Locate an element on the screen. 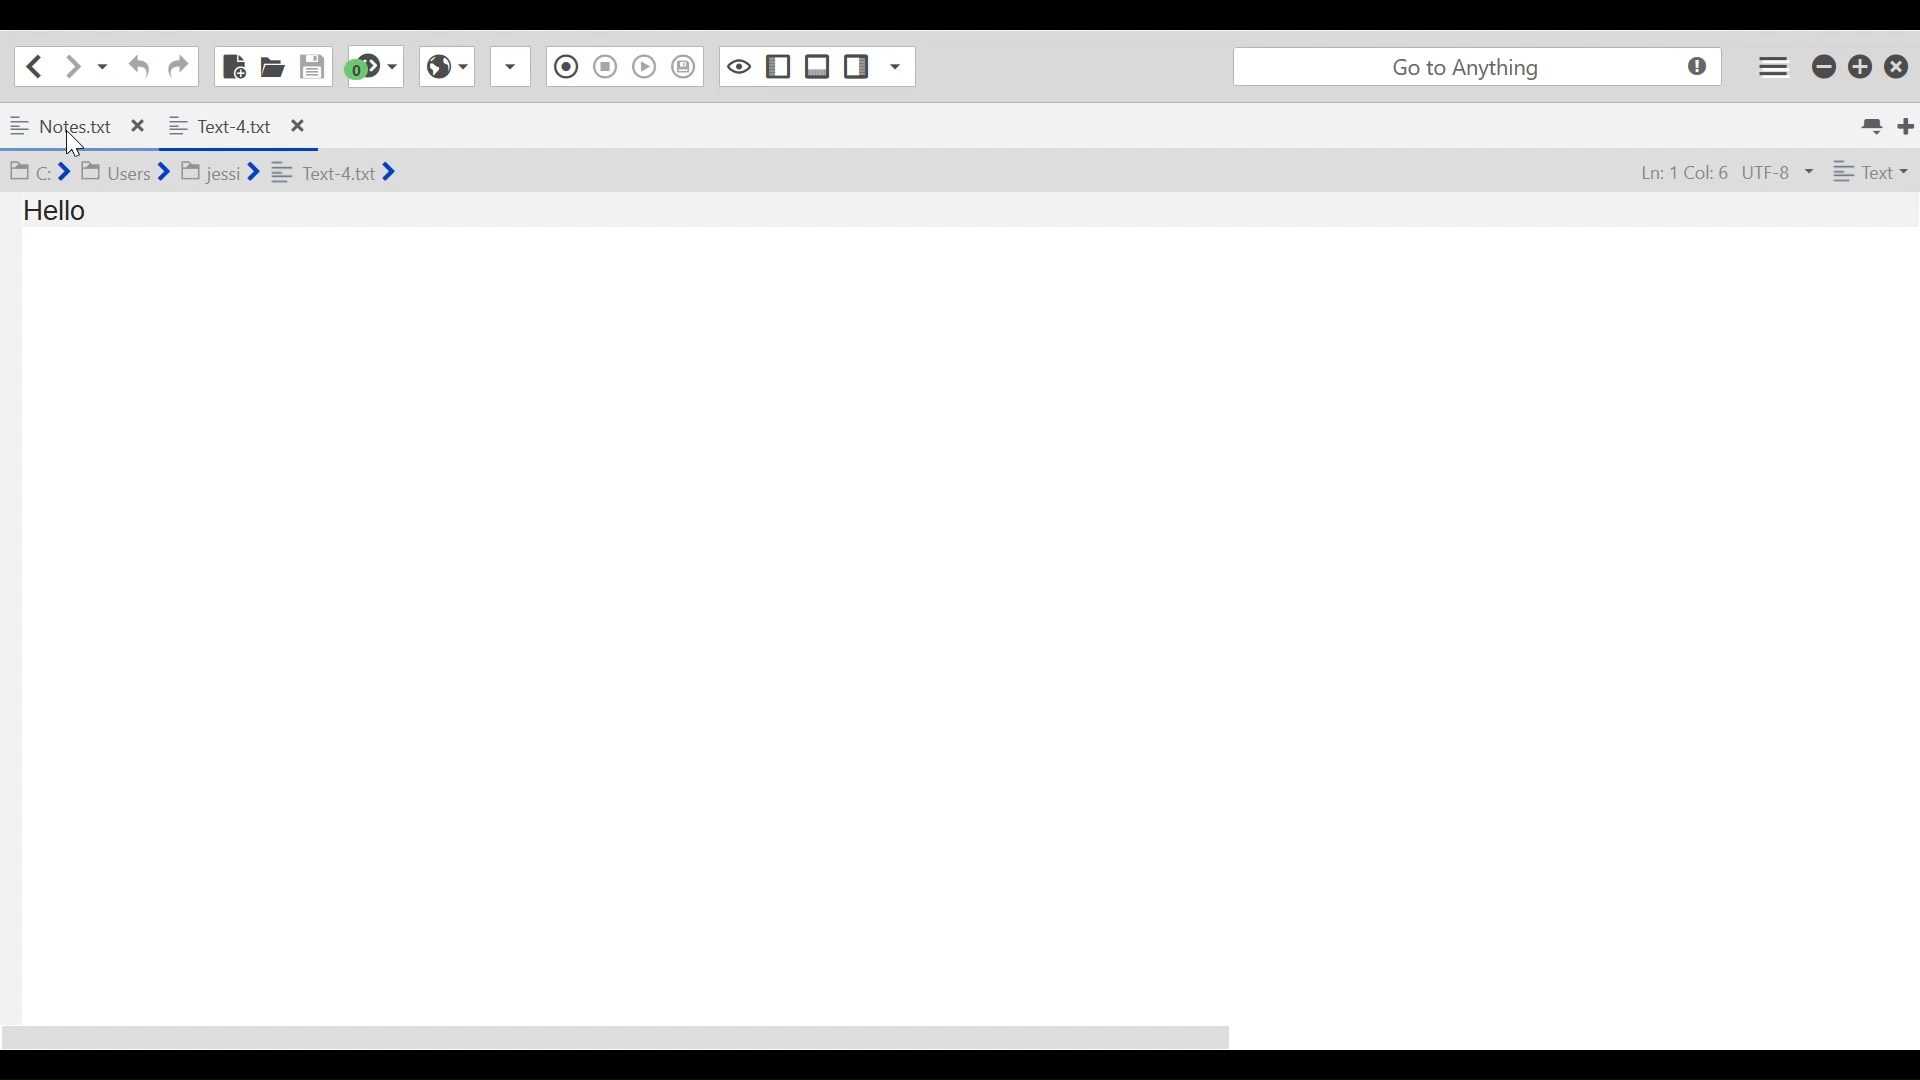  ln: 1 col:6 is located at coordinates (1673, 174).